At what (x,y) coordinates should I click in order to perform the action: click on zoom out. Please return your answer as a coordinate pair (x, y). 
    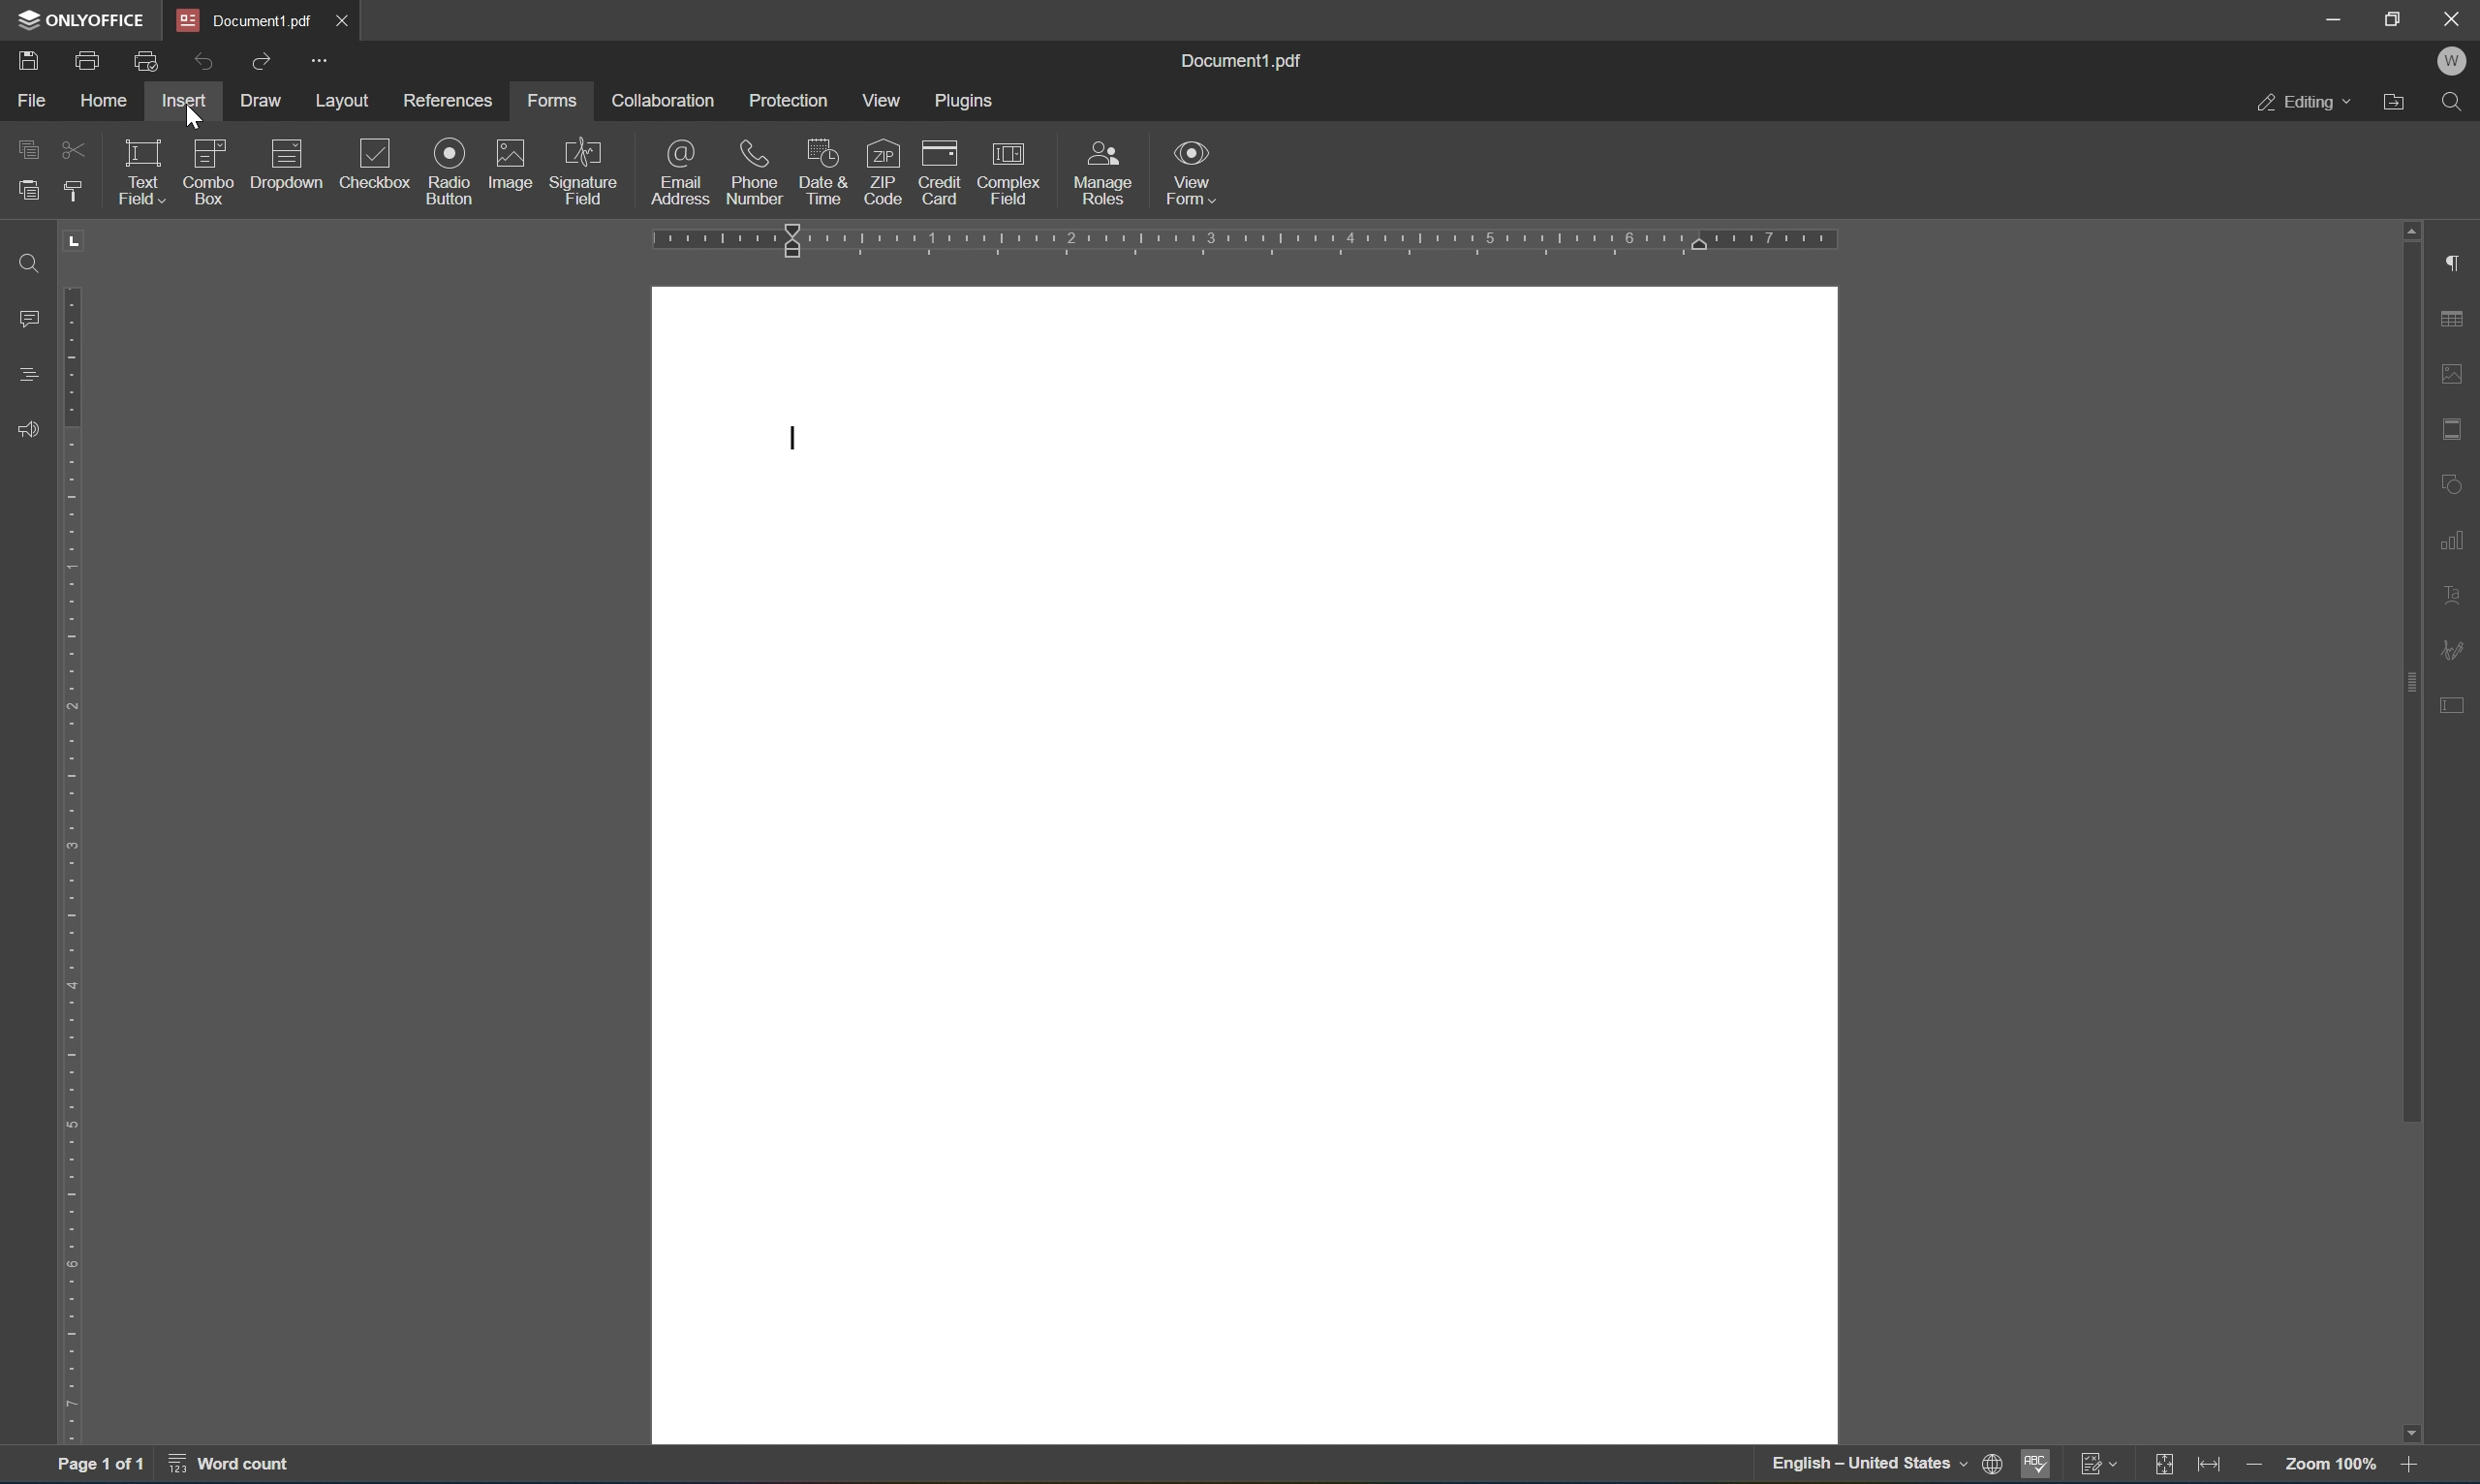
    Looking at the image, I should click on (2252, 1464).